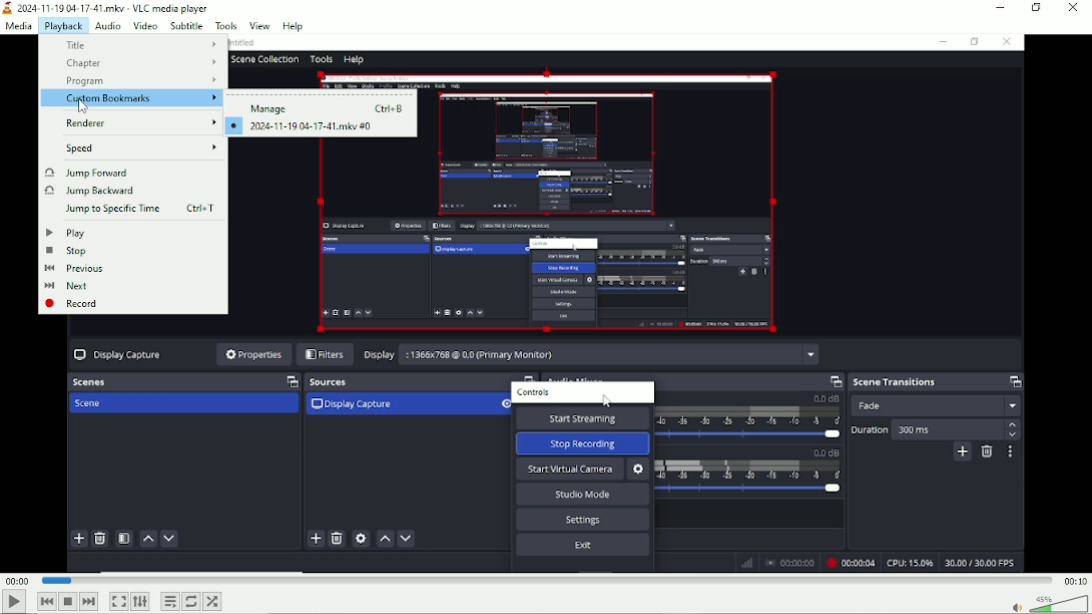  Describe the element at coordinates (67, 601) in the screenshot. I see `Stop playlist` at that location.